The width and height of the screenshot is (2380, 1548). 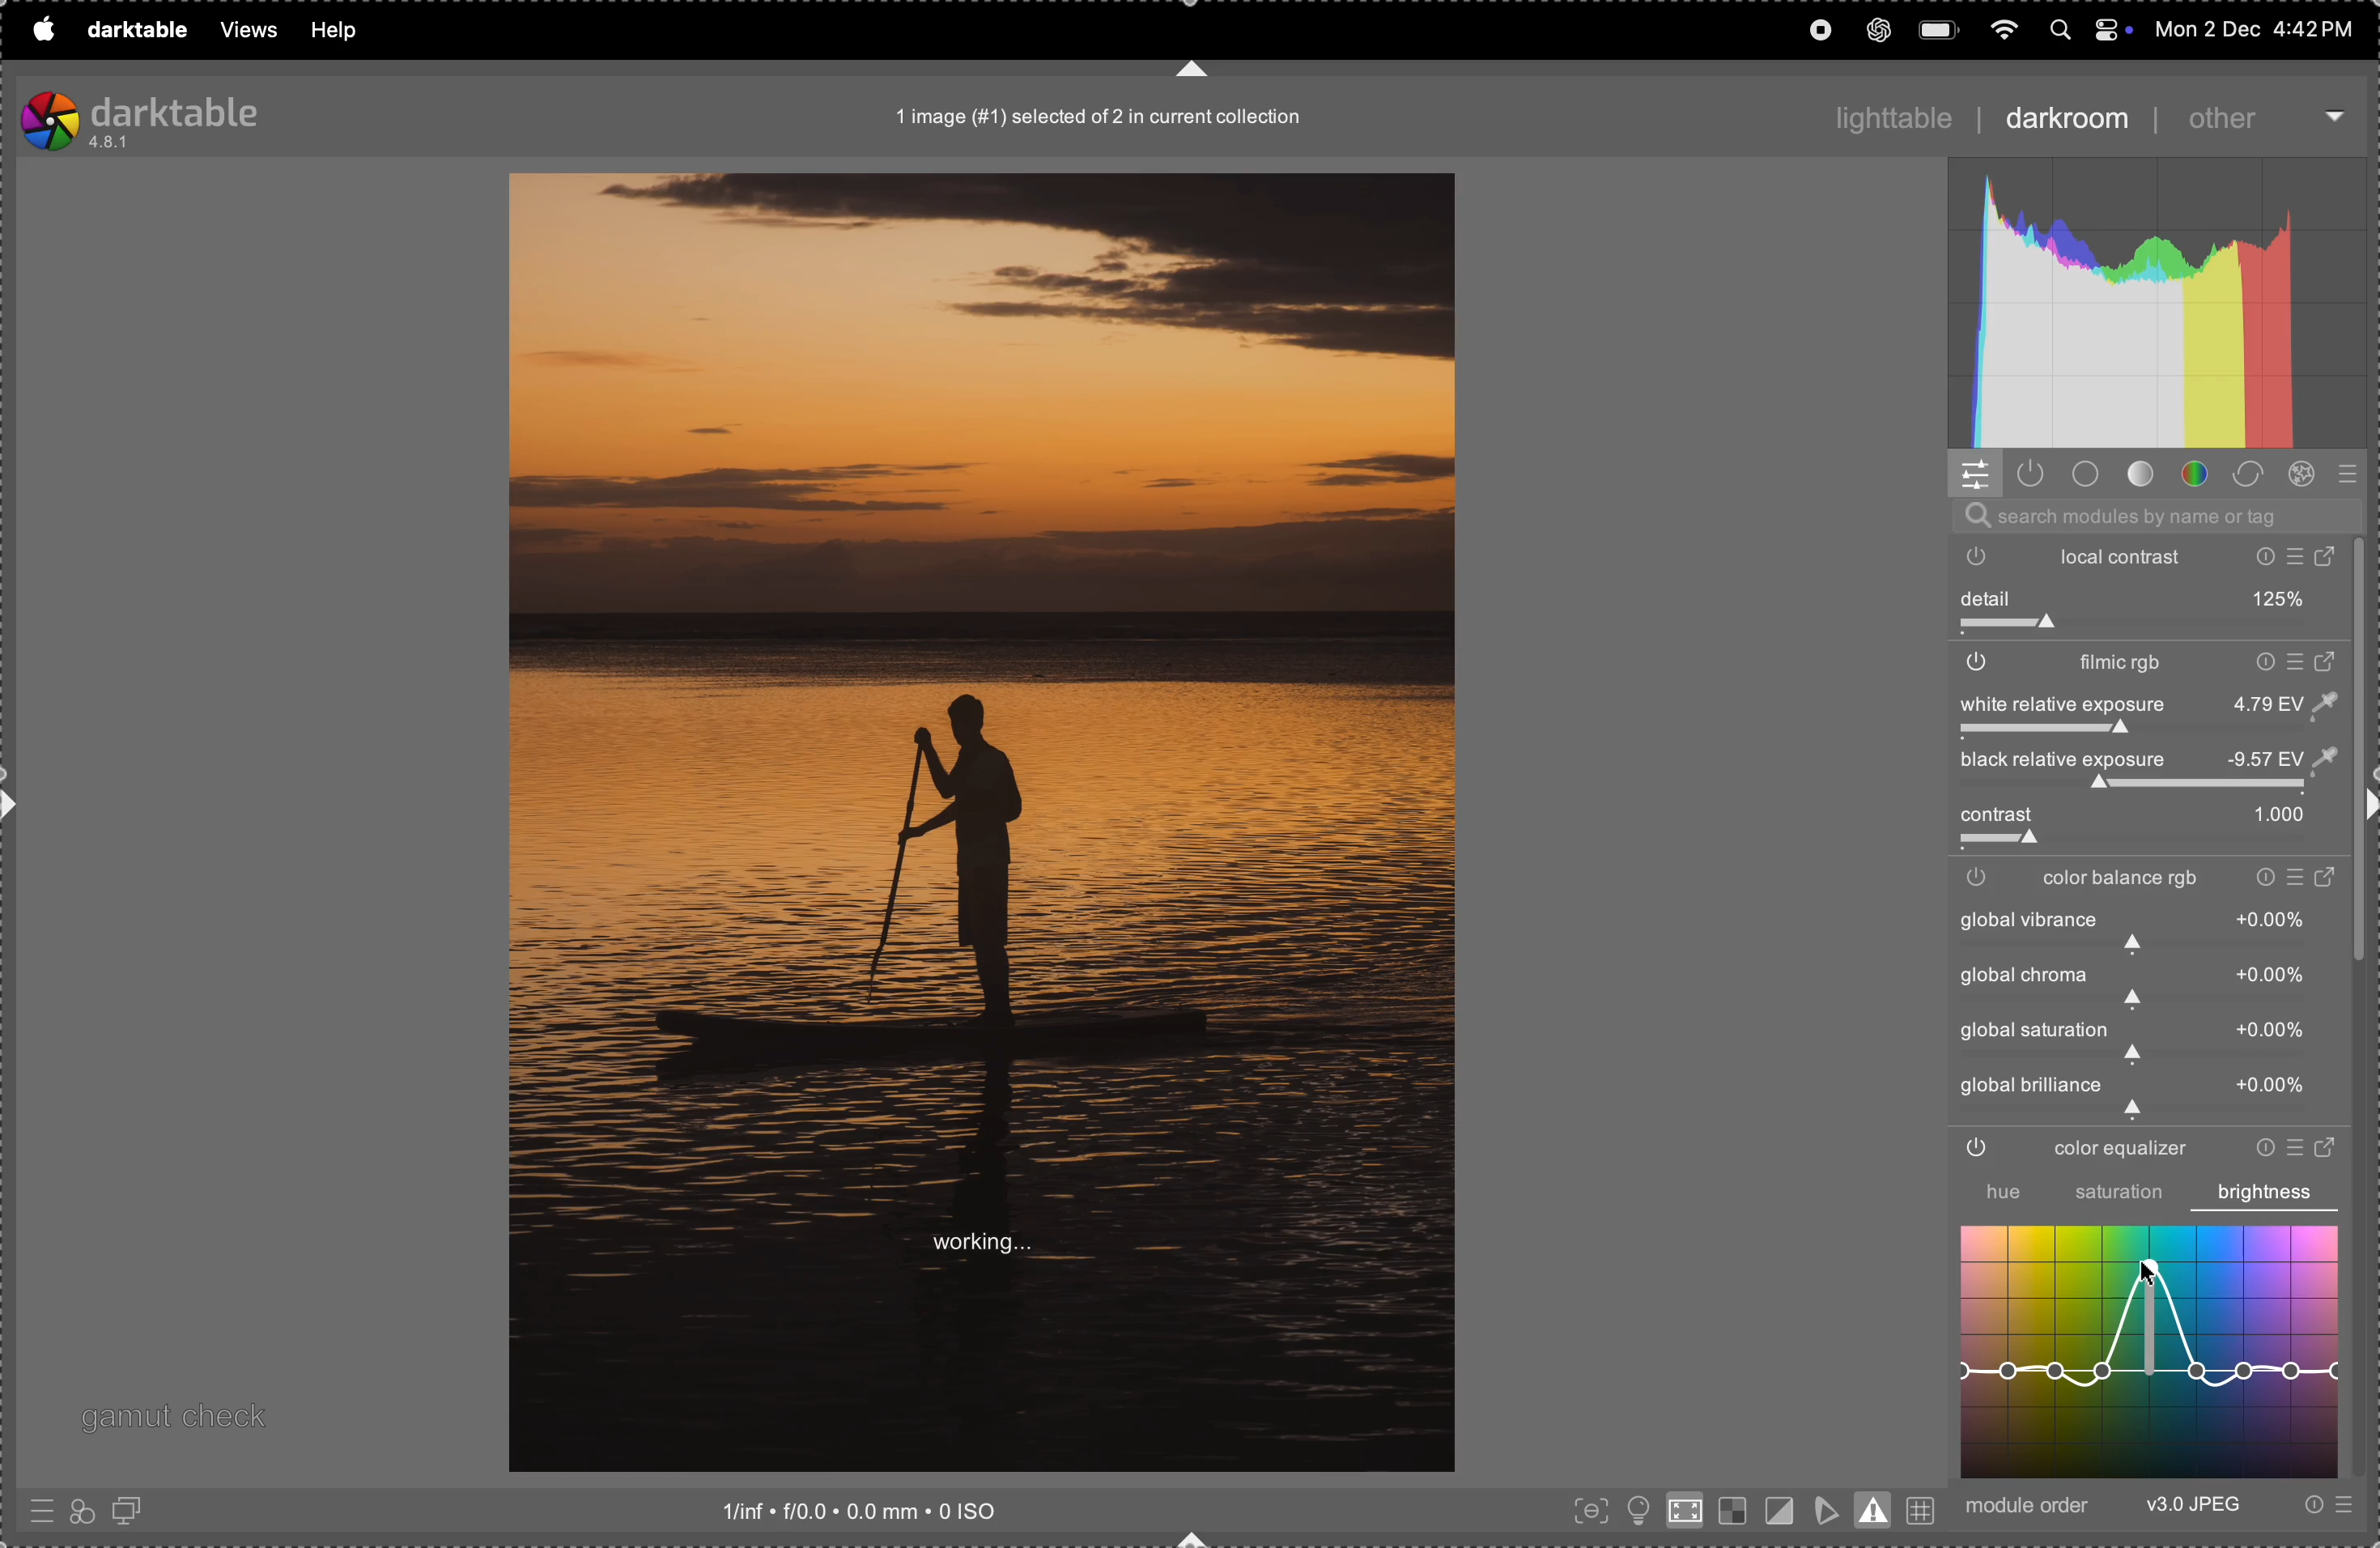 I want to click on local contrast, so click(x=2157, y=556).